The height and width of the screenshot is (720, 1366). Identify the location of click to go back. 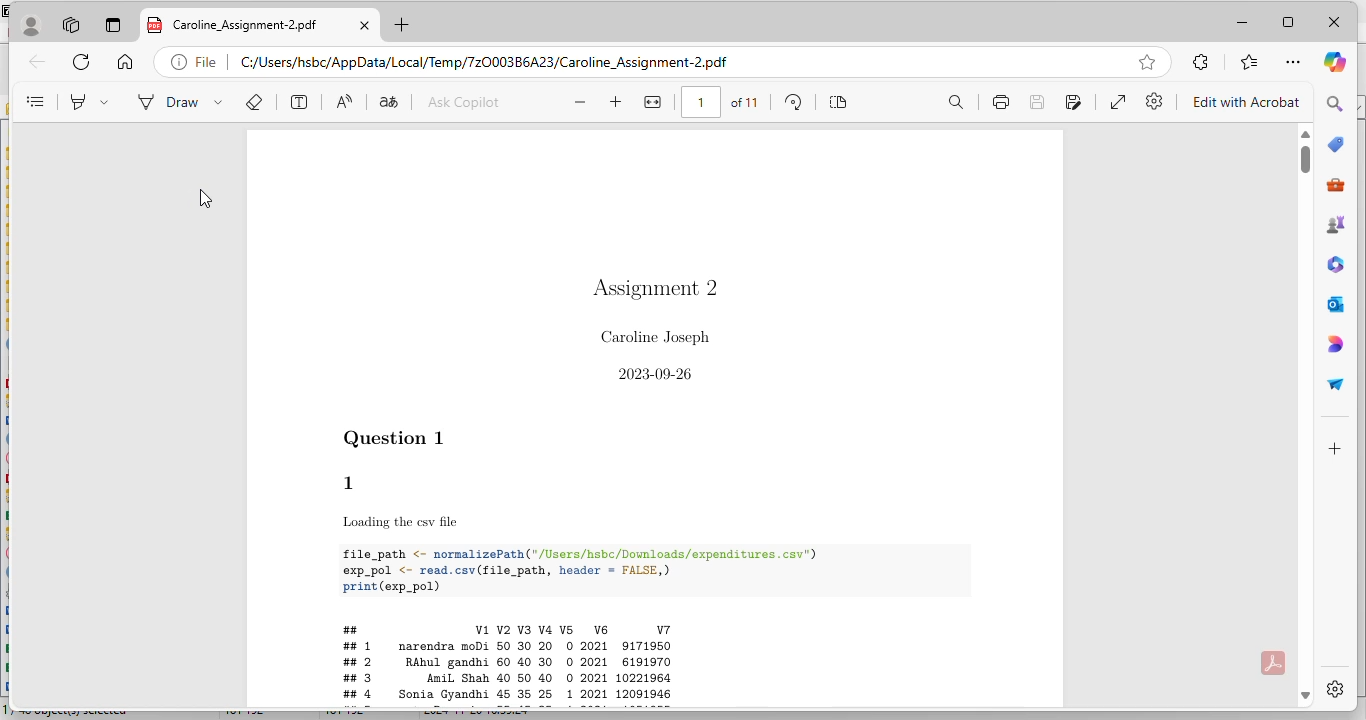
(38, 61).